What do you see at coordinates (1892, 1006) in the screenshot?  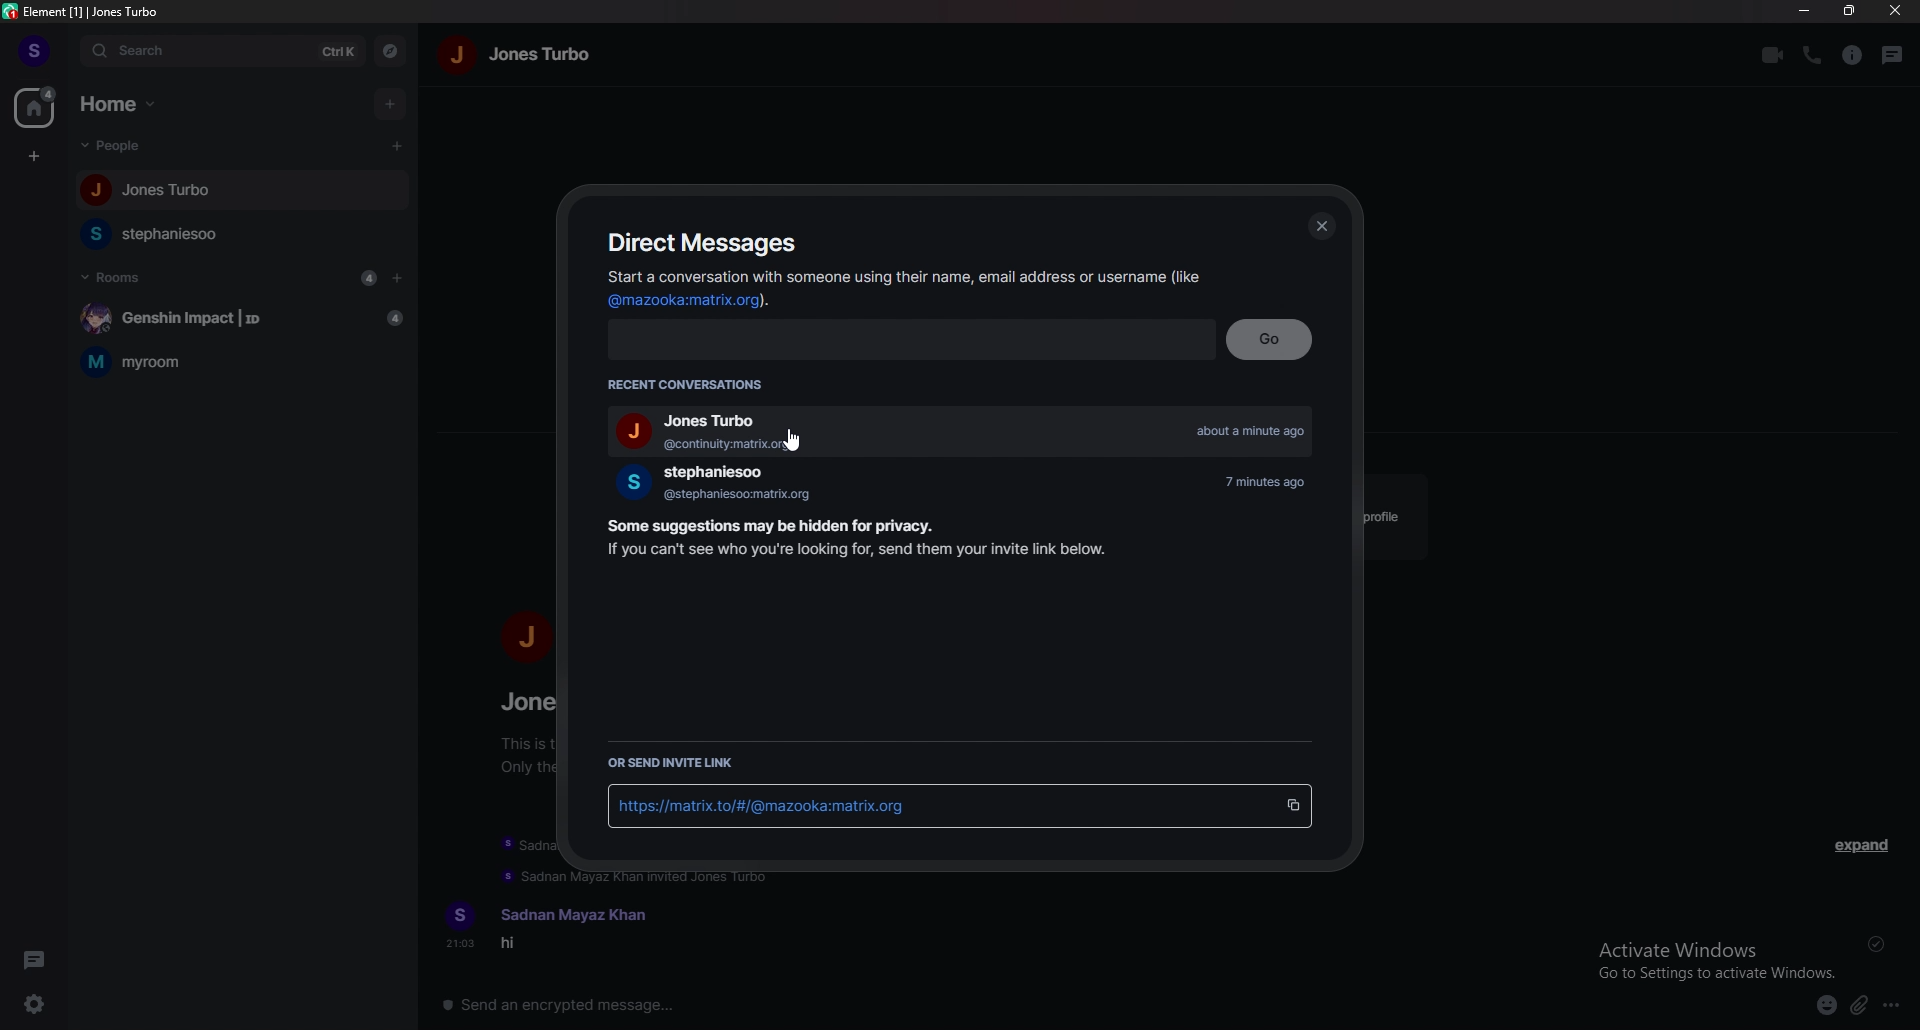 I see `more options` at bounding box center [1892, 1006].